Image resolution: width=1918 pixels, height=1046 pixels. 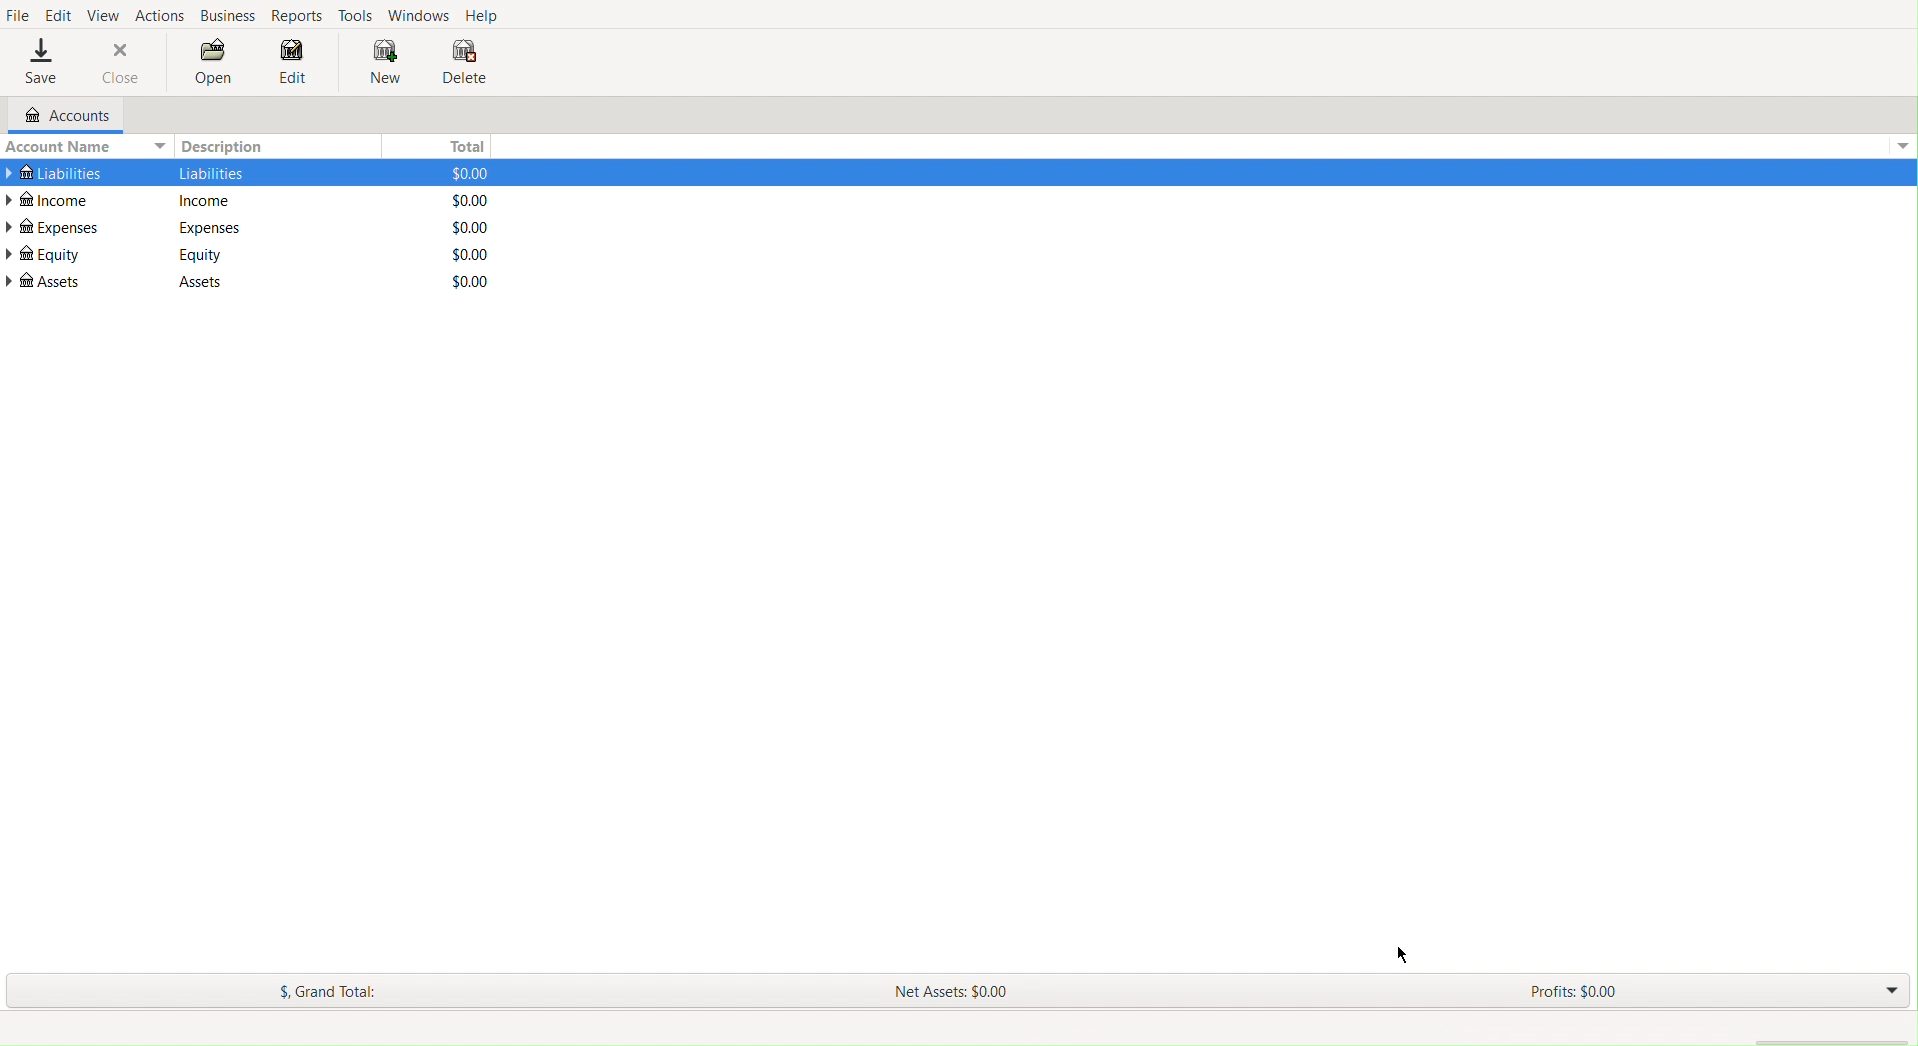 I want to click on Assets, so click(x=191, y=282).